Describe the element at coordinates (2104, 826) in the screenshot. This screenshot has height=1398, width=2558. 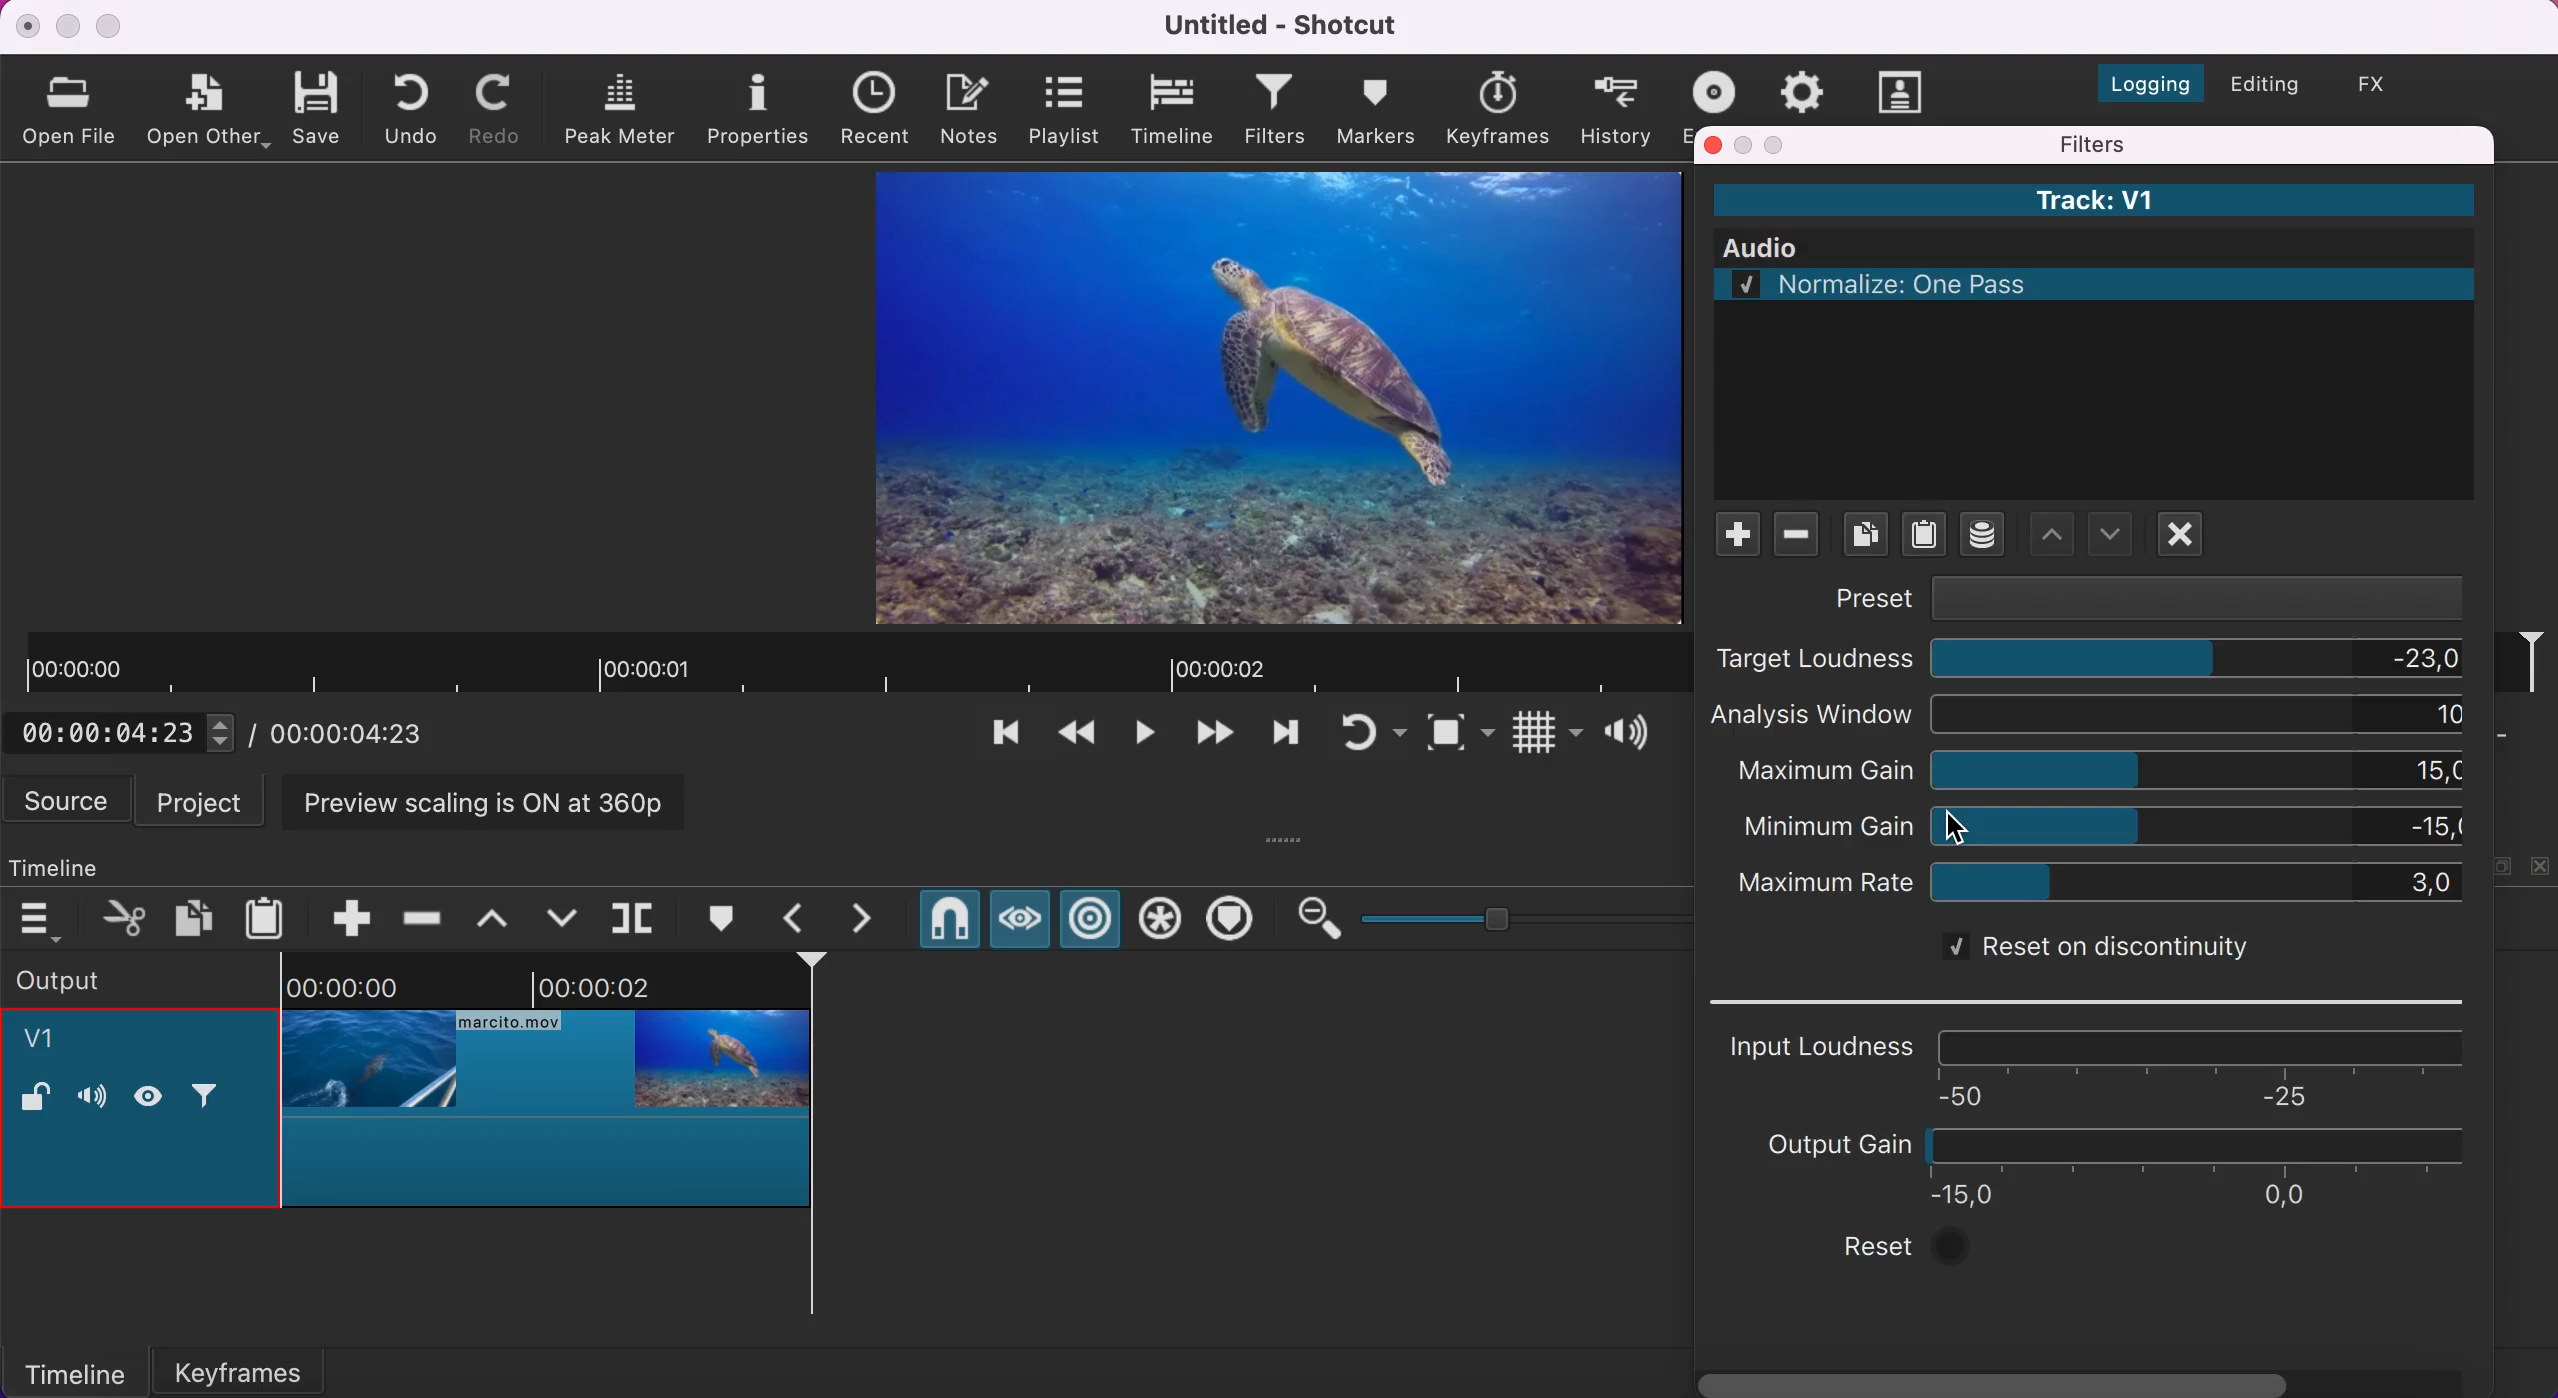
I see `minimum gain` at that location.